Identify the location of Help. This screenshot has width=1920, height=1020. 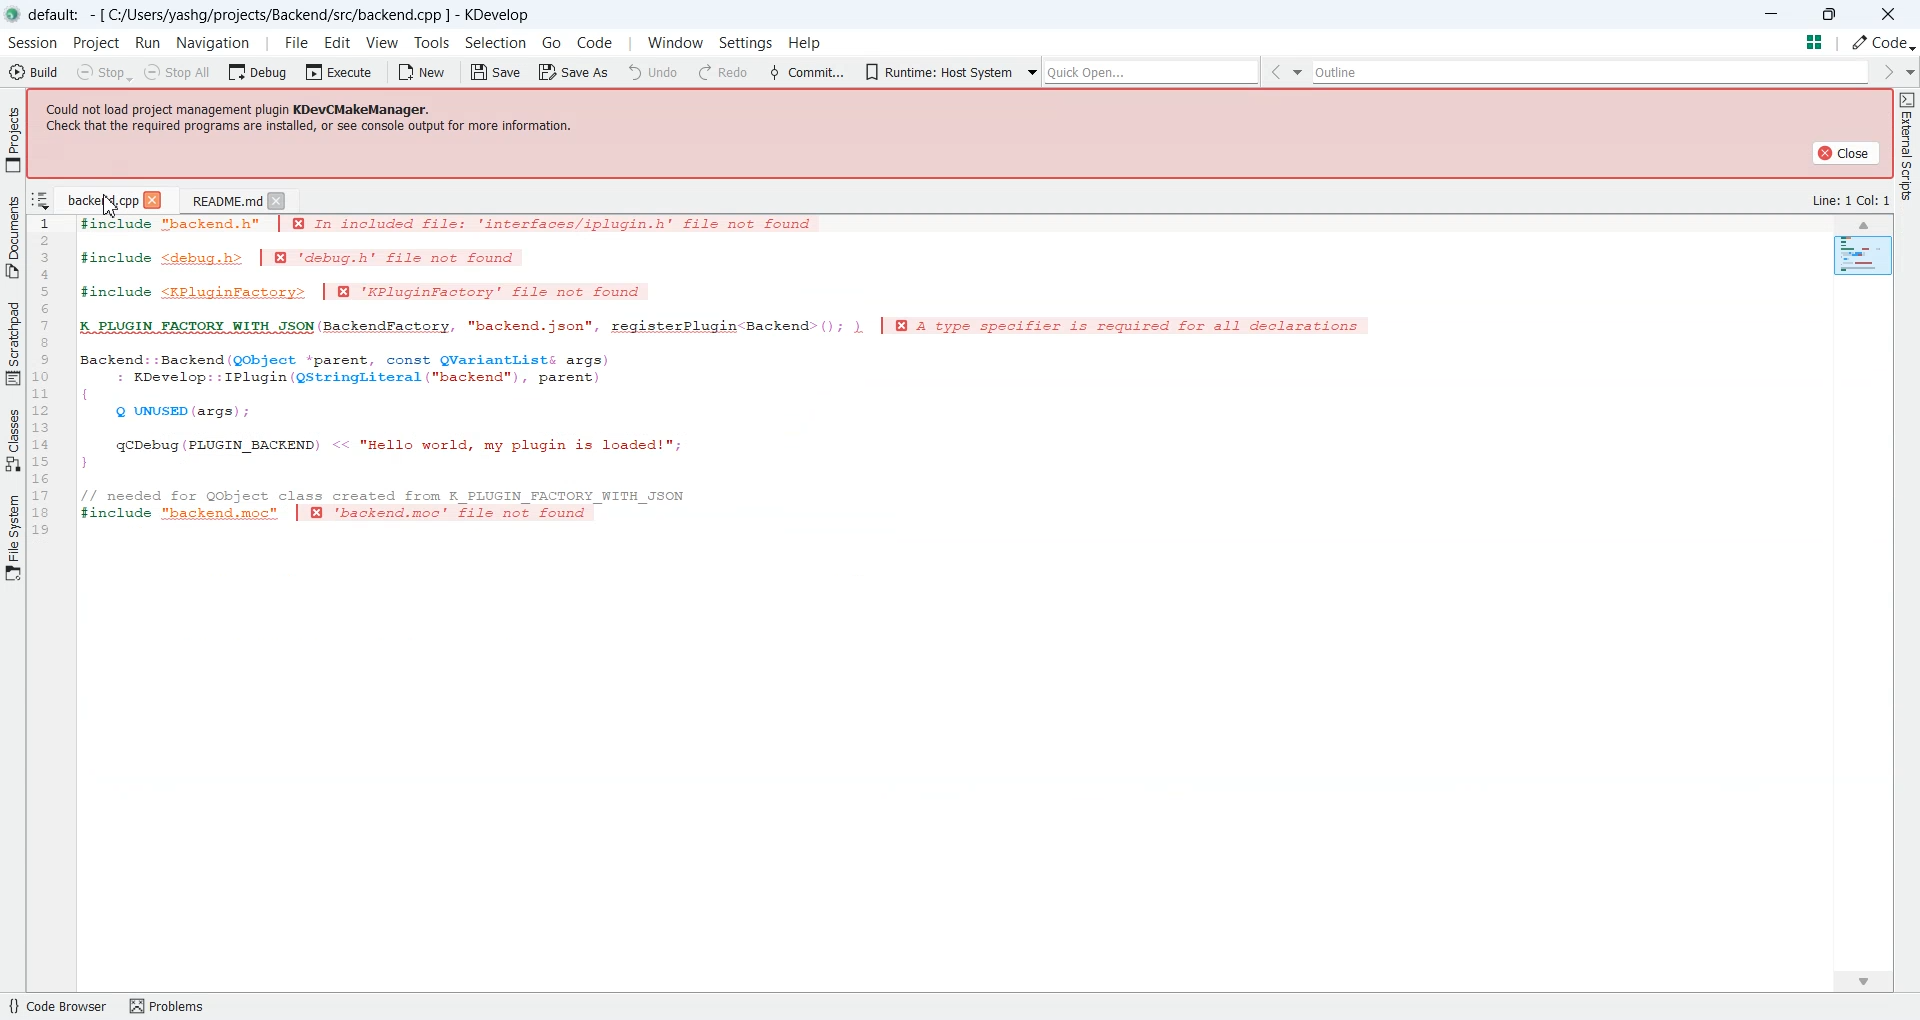
(823, 41).